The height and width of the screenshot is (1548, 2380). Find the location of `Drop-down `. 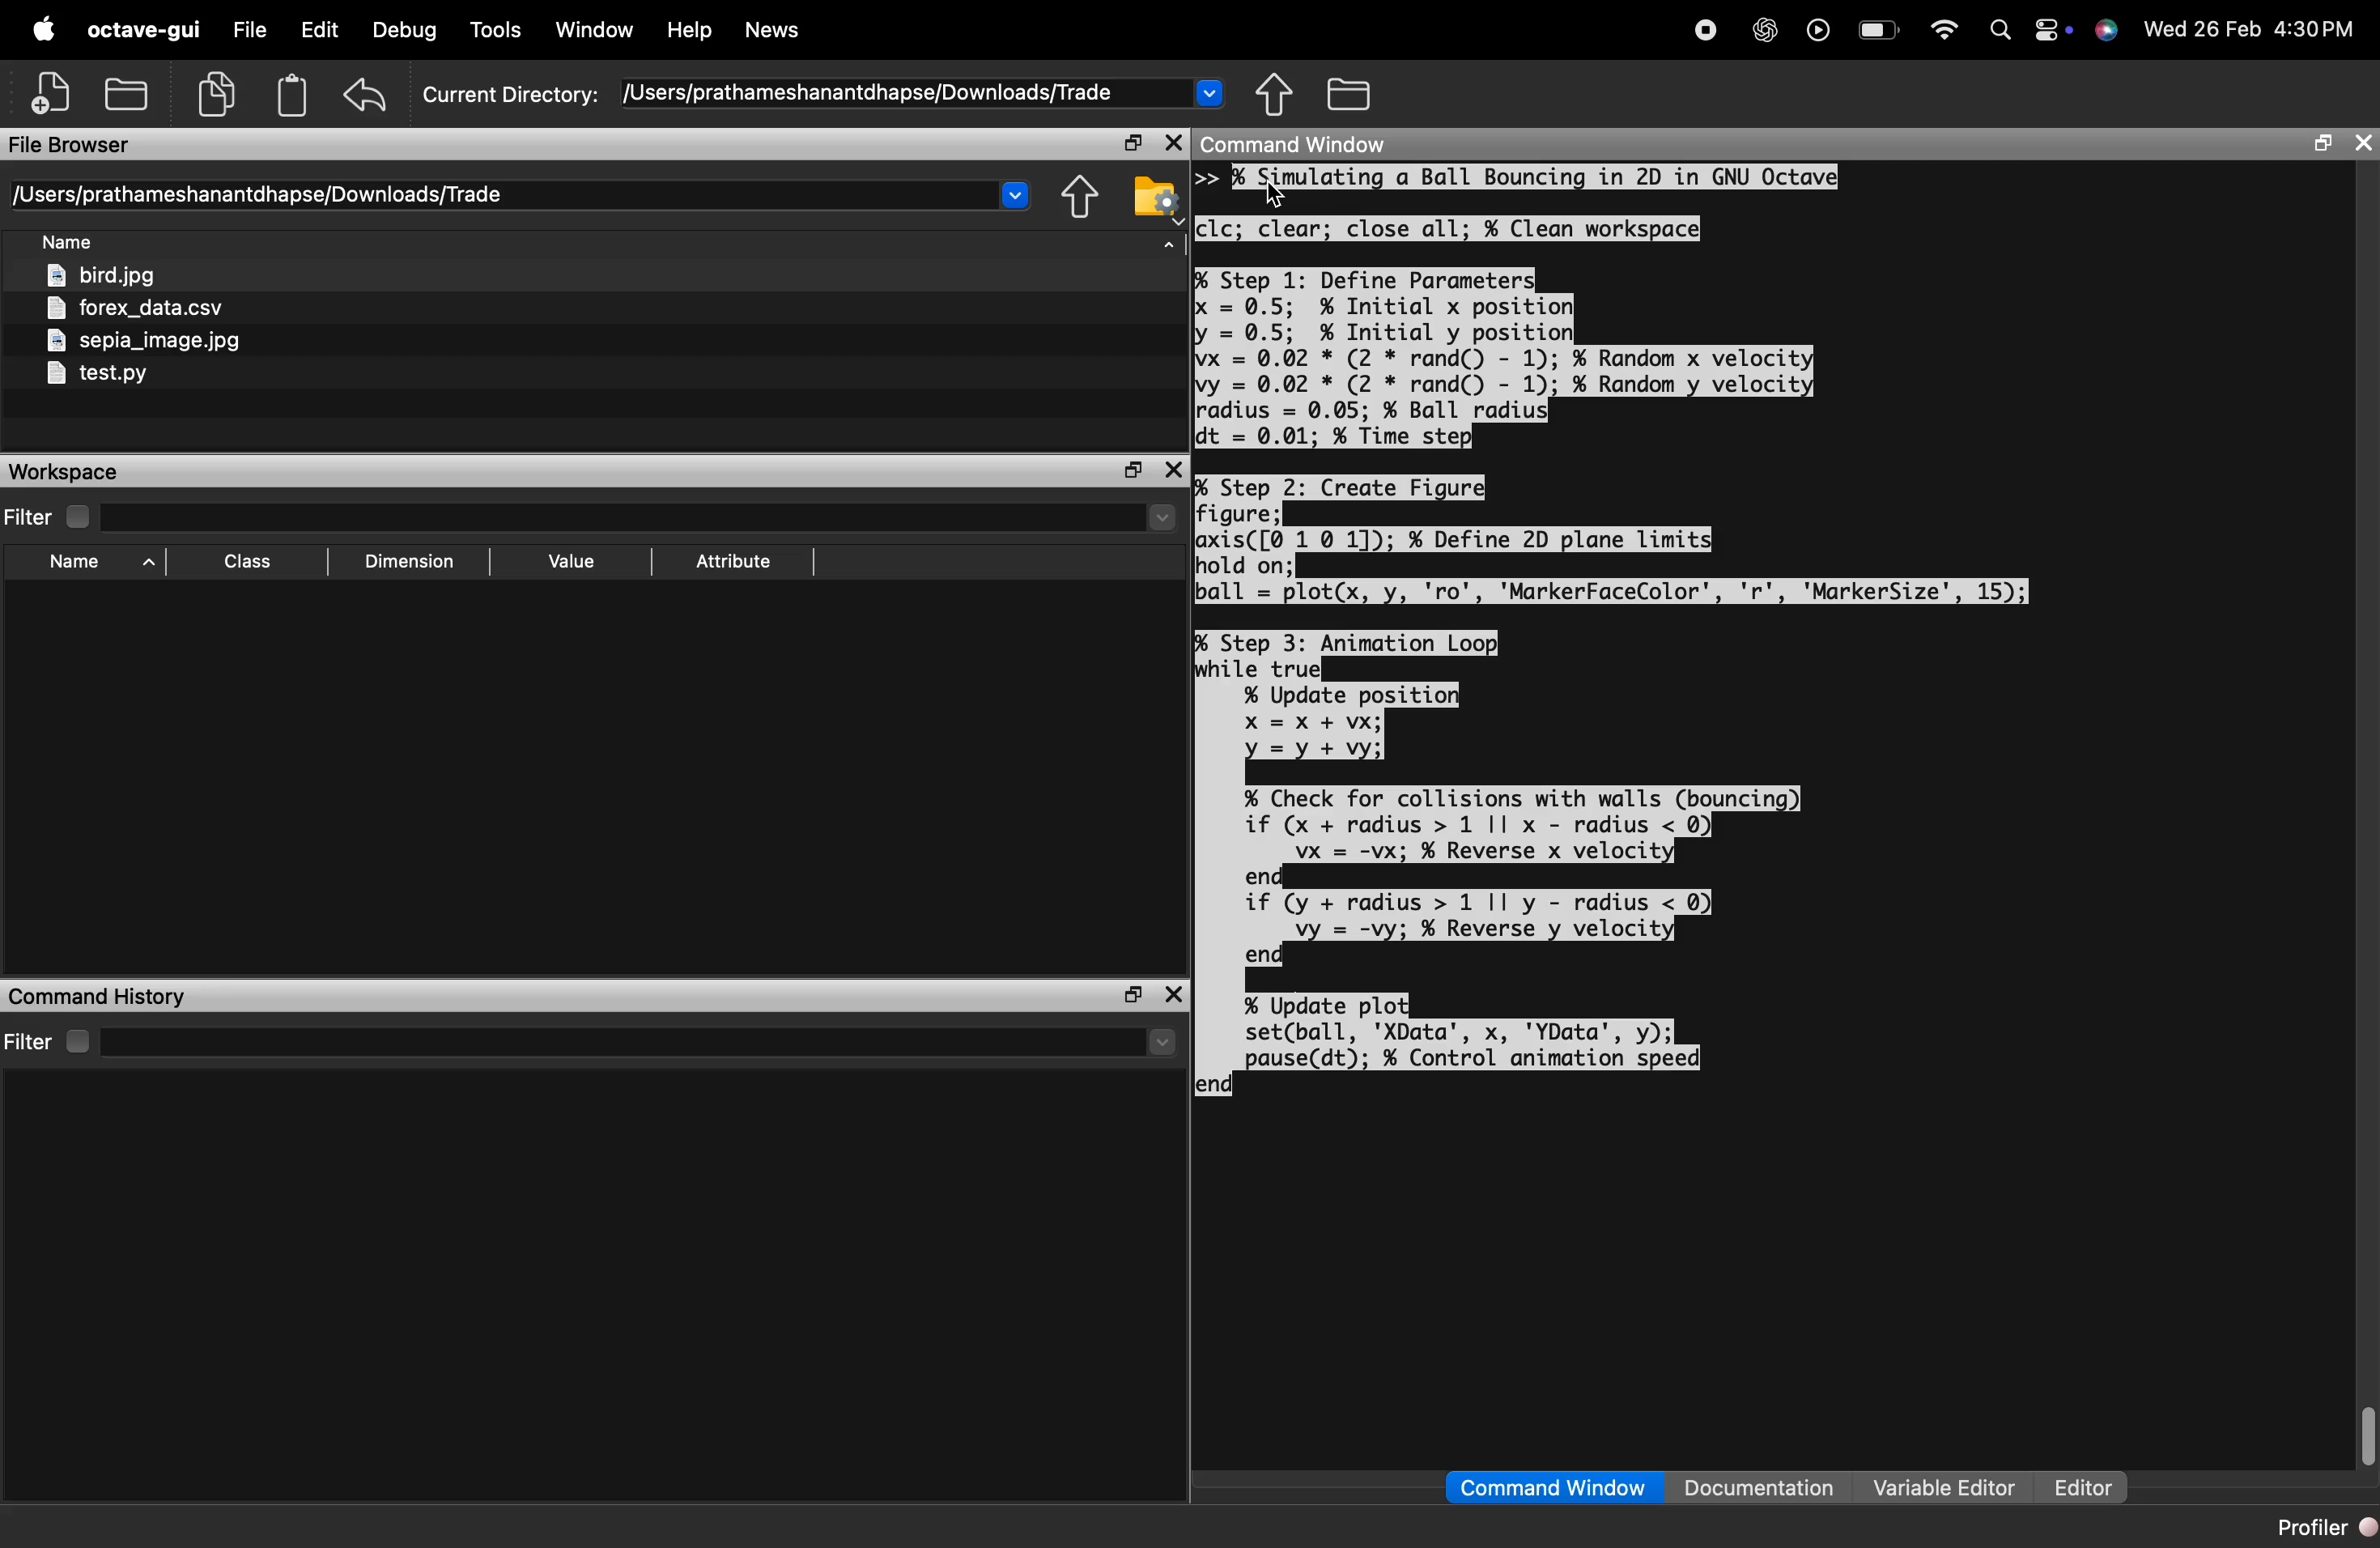

Drop-down  is located at coordinates (1162, 516).